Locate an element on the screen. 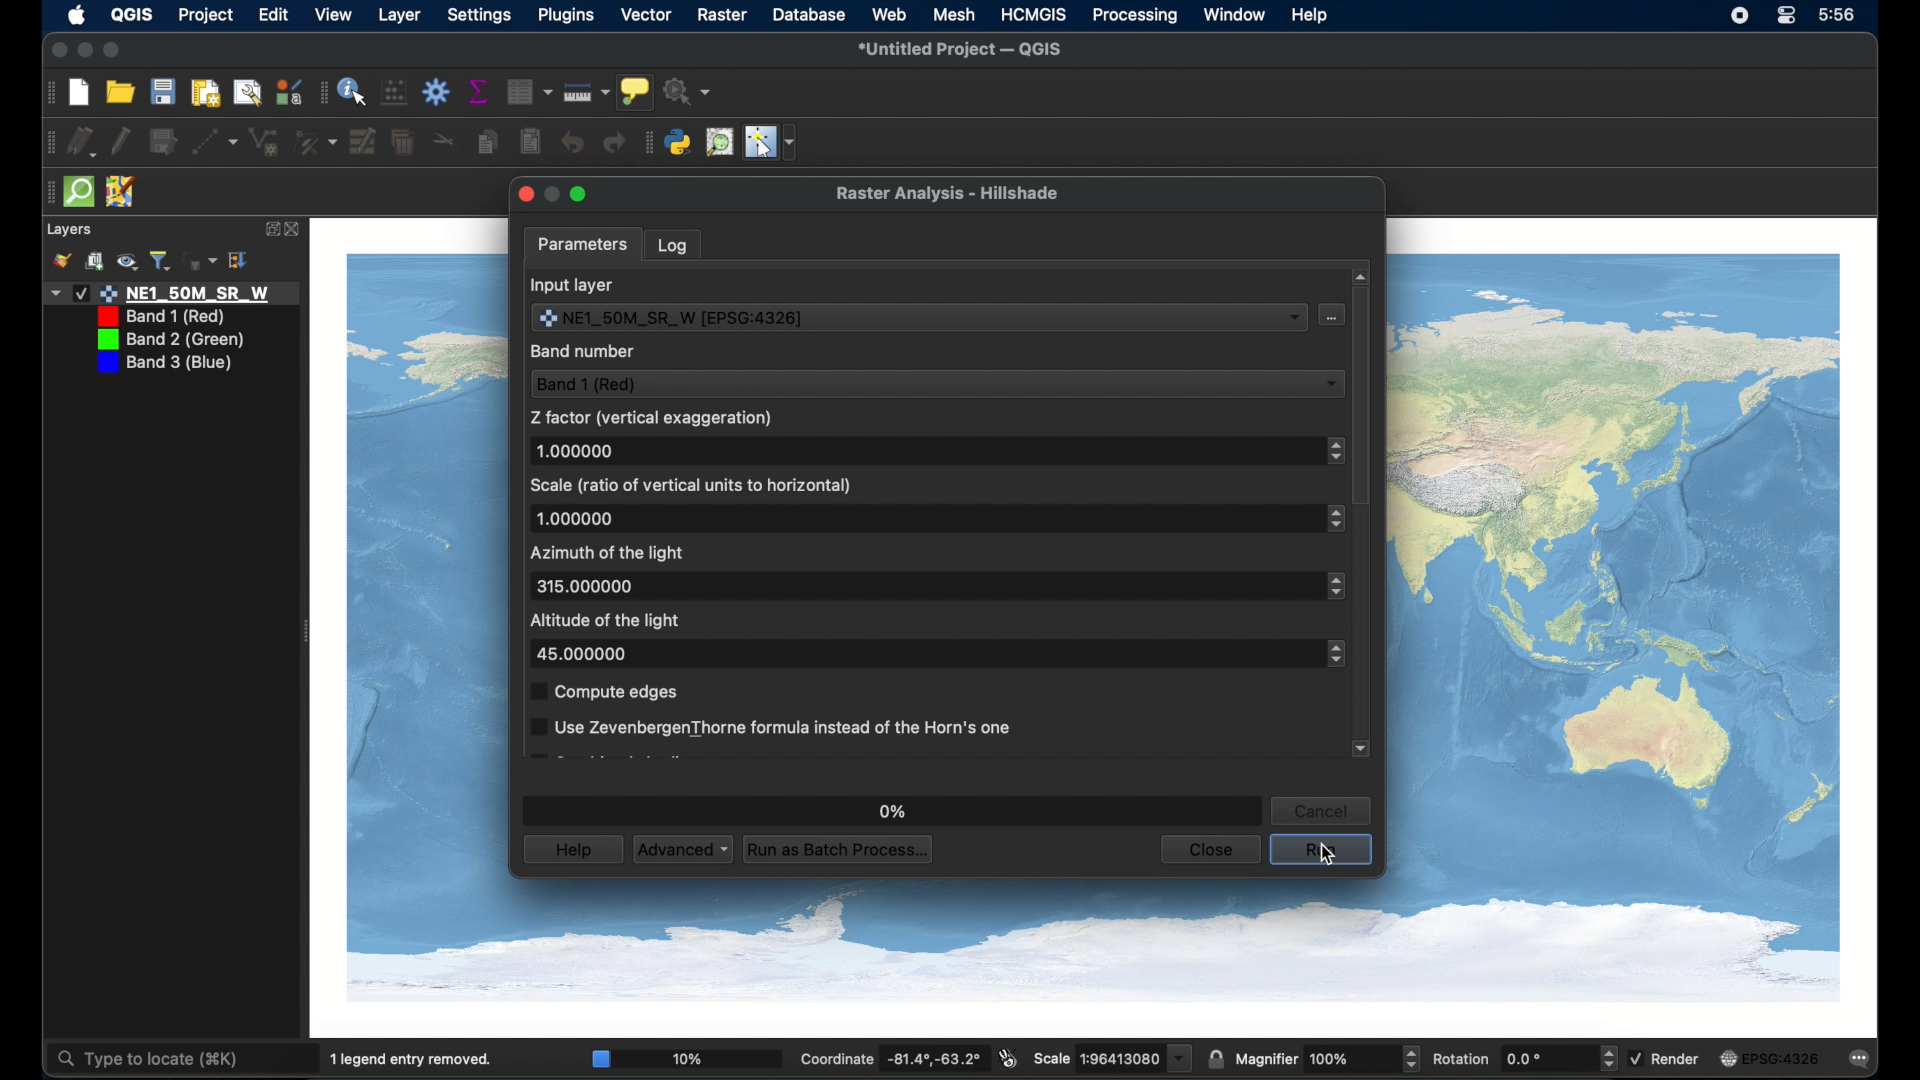 This screenshot has width=1920, height=1080. raster analysis - hillshade is located at coordinates (951, 193).